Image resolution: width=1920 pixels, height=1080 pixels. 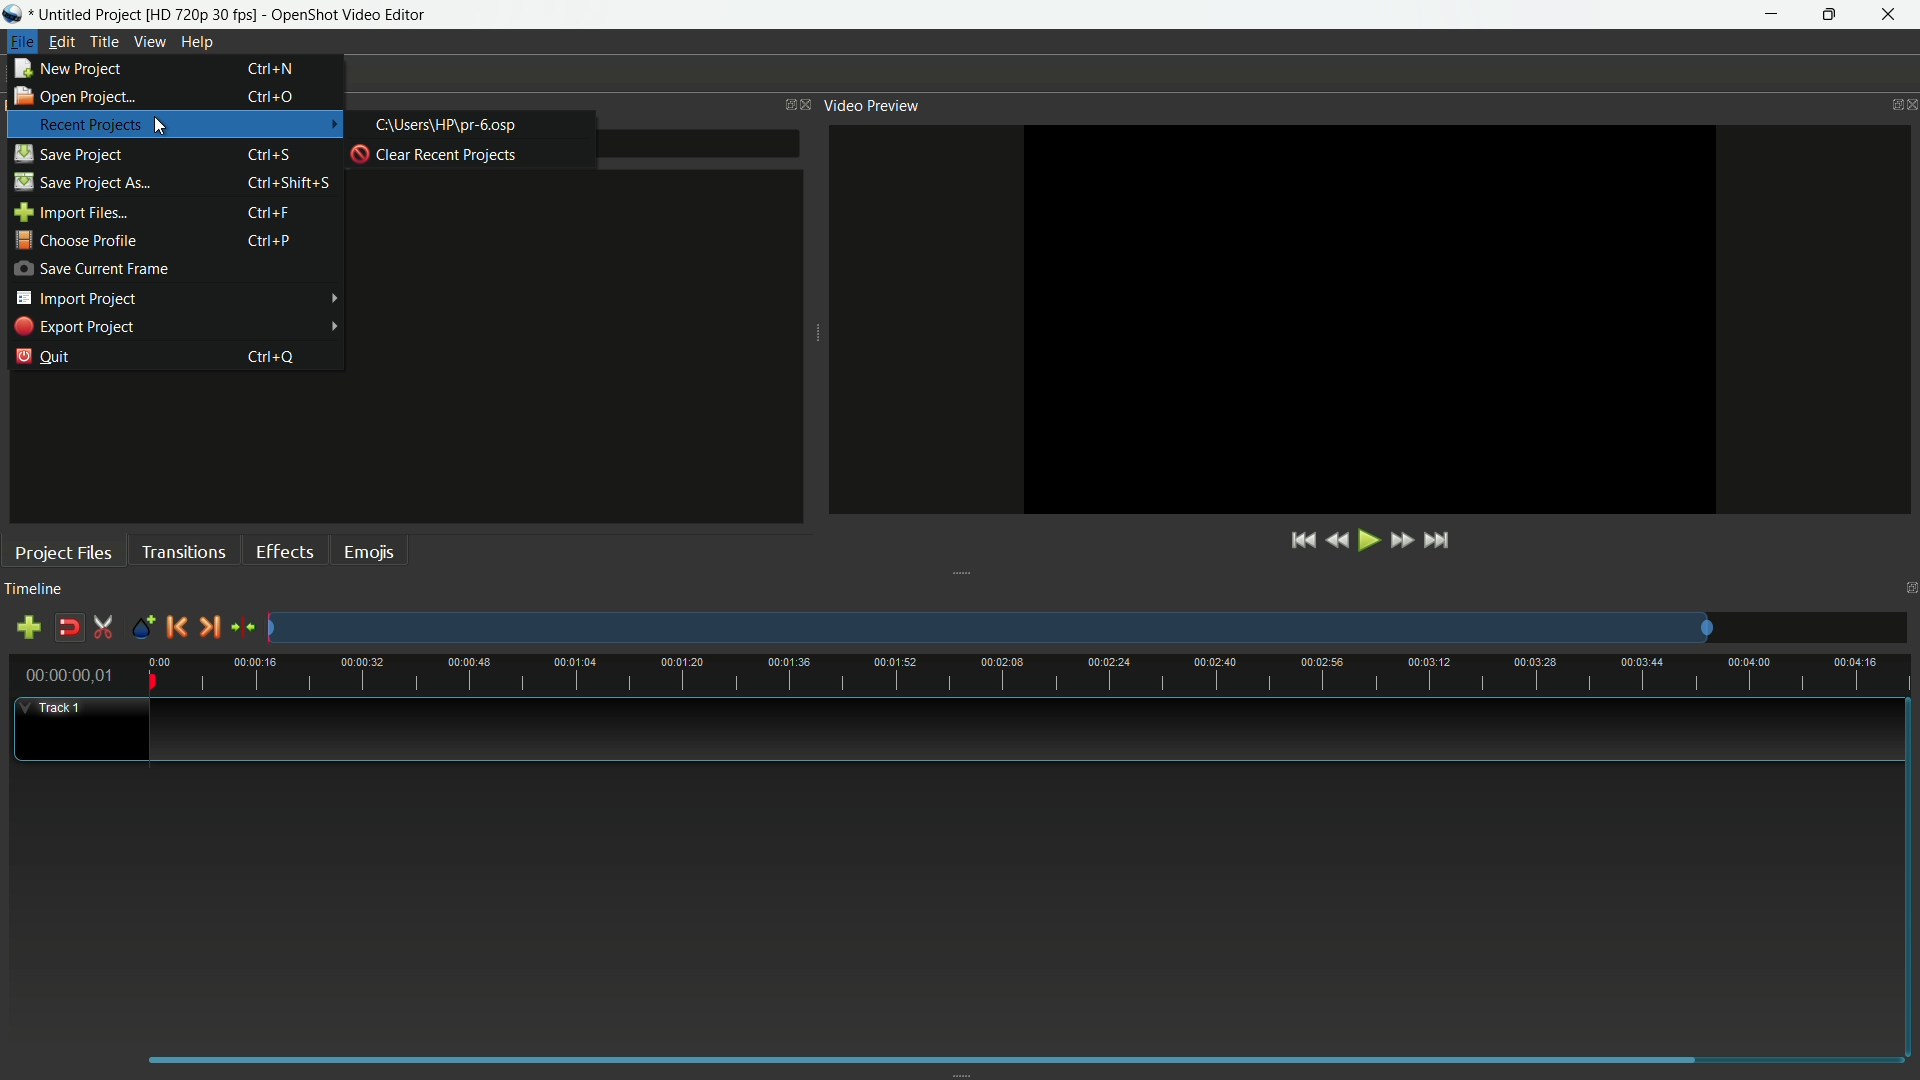 What do you see at coordinates (70, 628) in the screenshot?
I see `disable snap` at bounding box center [70, 628].